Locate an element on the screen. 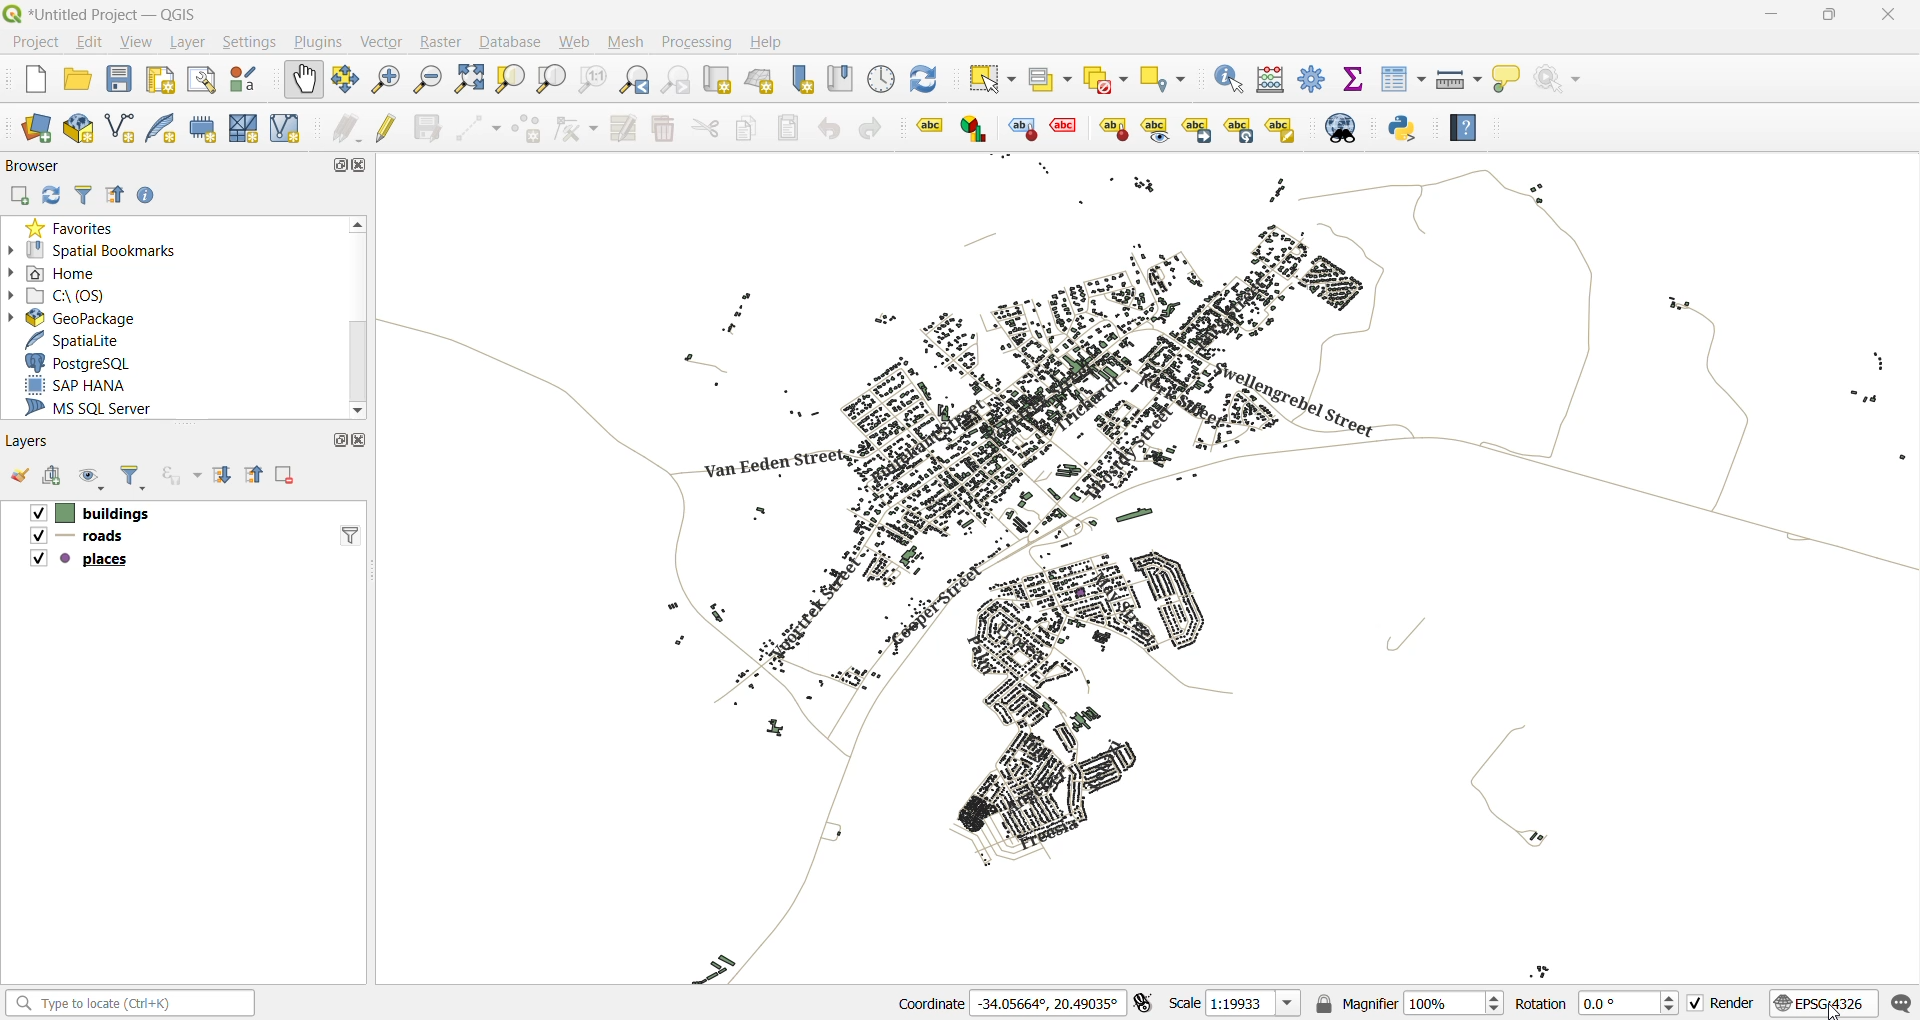 Image resolution: width=1920 pixels, height=1020 pixels. python is located at coordinates (1409, 131).